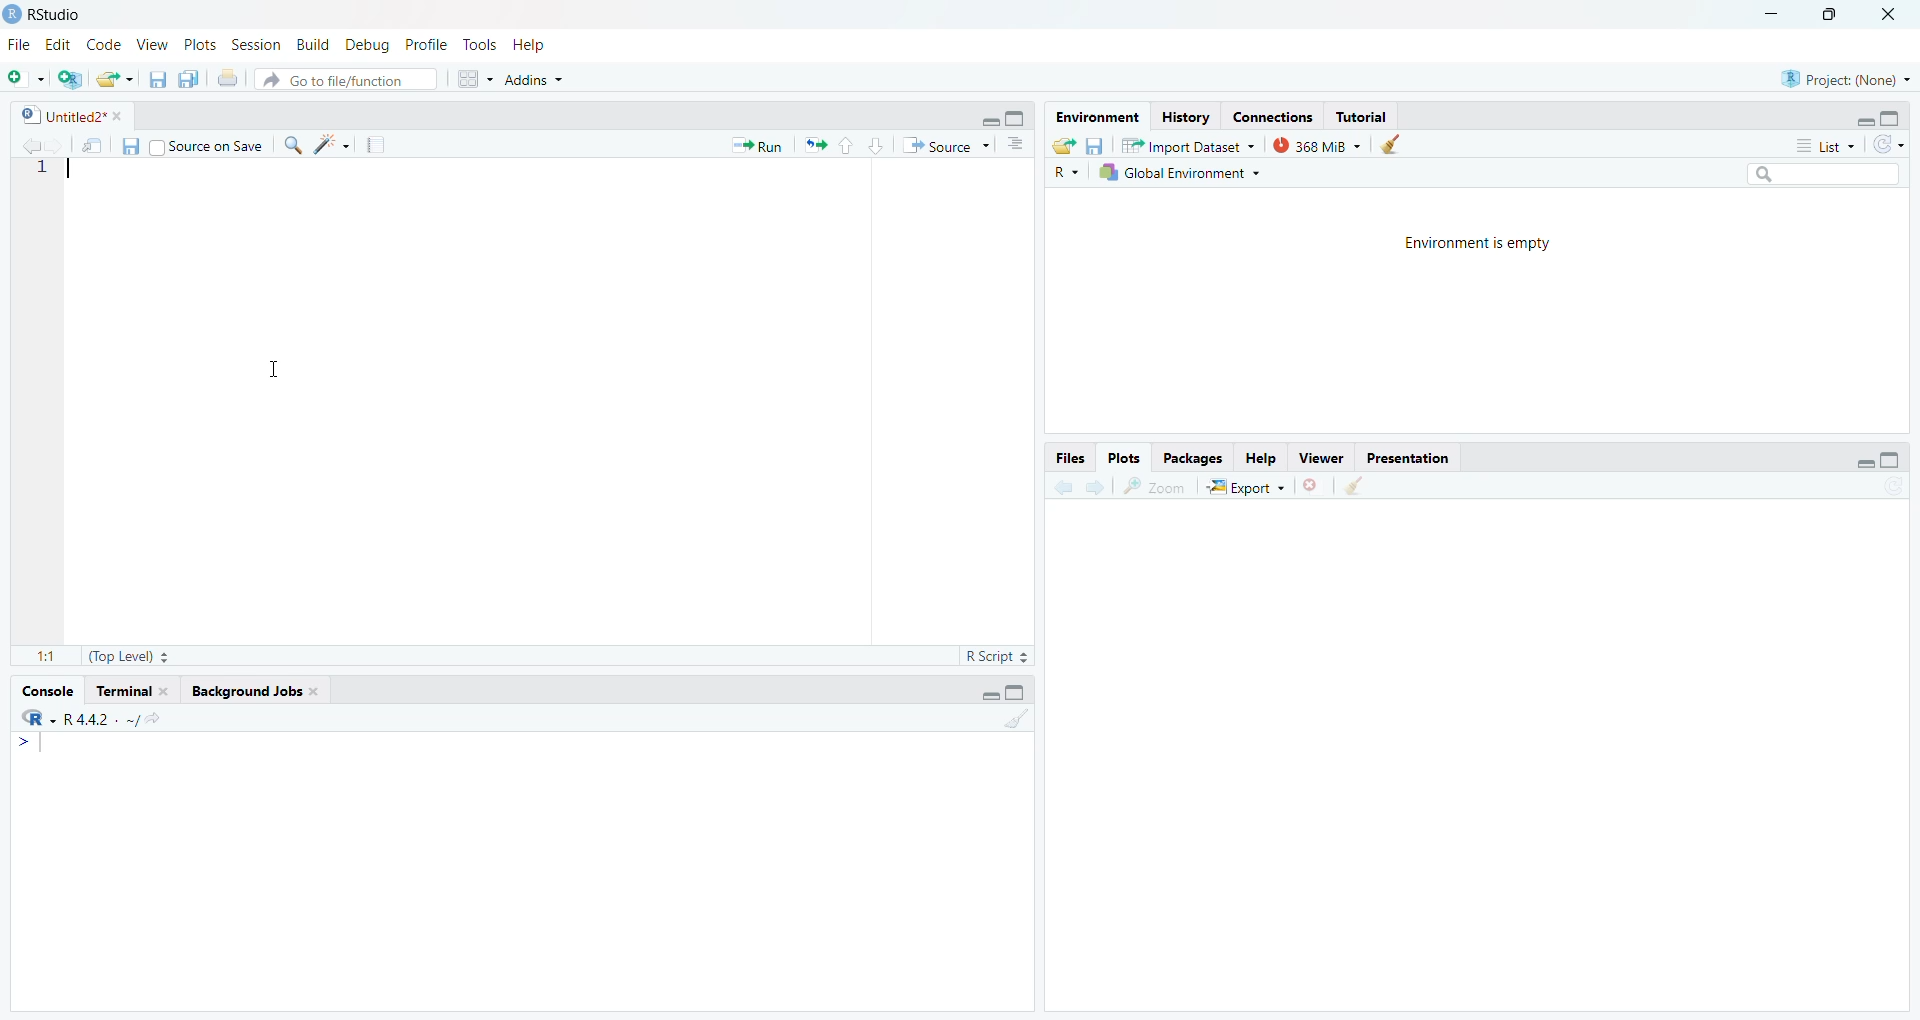 Image resolution: width=1920 pixels, height=1020 pixels. I want to click on next, so click(1103, 488).